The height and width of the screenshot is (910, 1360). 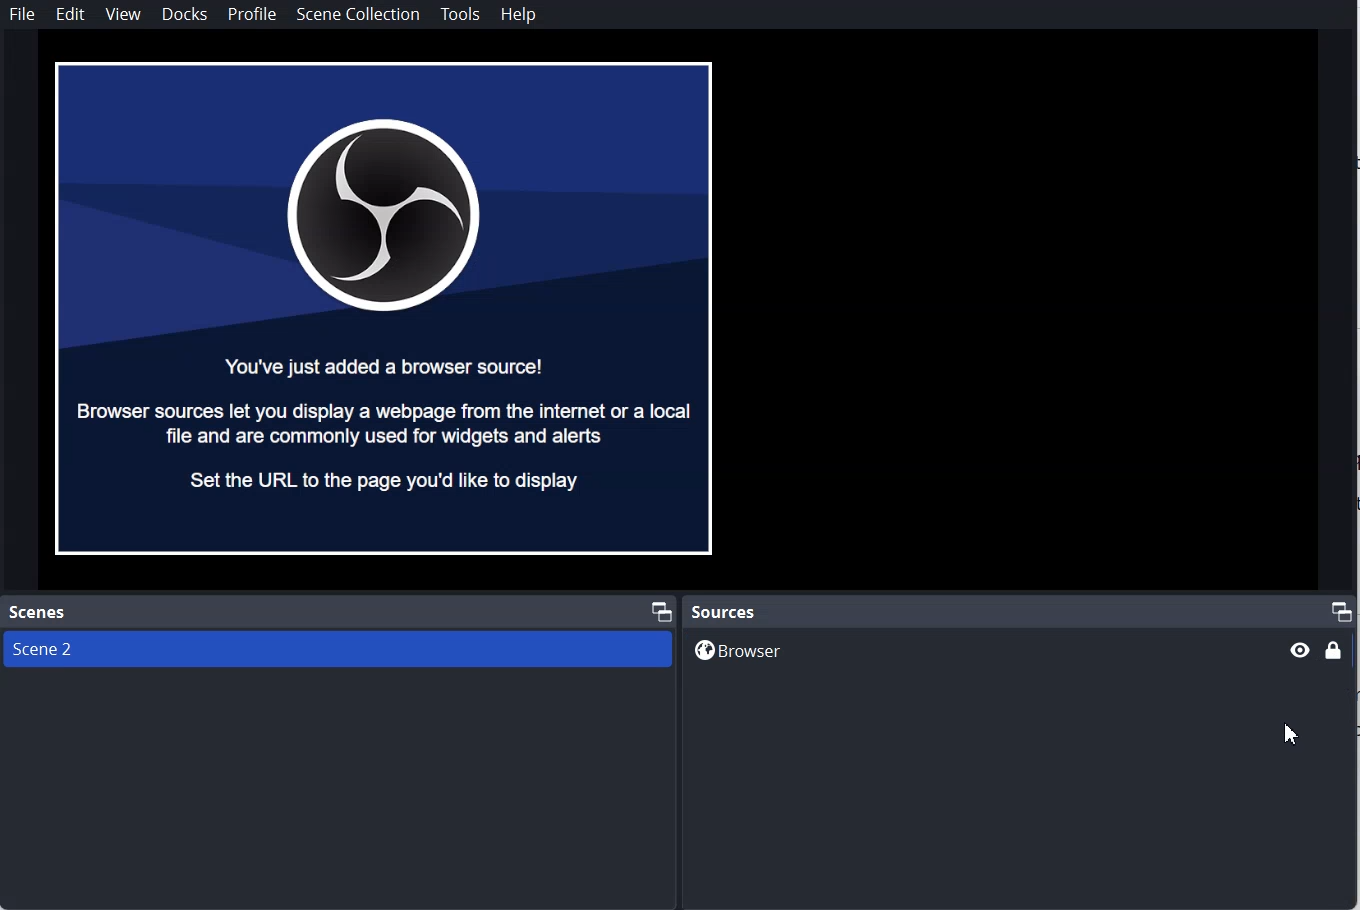 What do you see at coordinates (70, 14) in the screenshot?
I see `Edit` at bounding box center [70, 14].